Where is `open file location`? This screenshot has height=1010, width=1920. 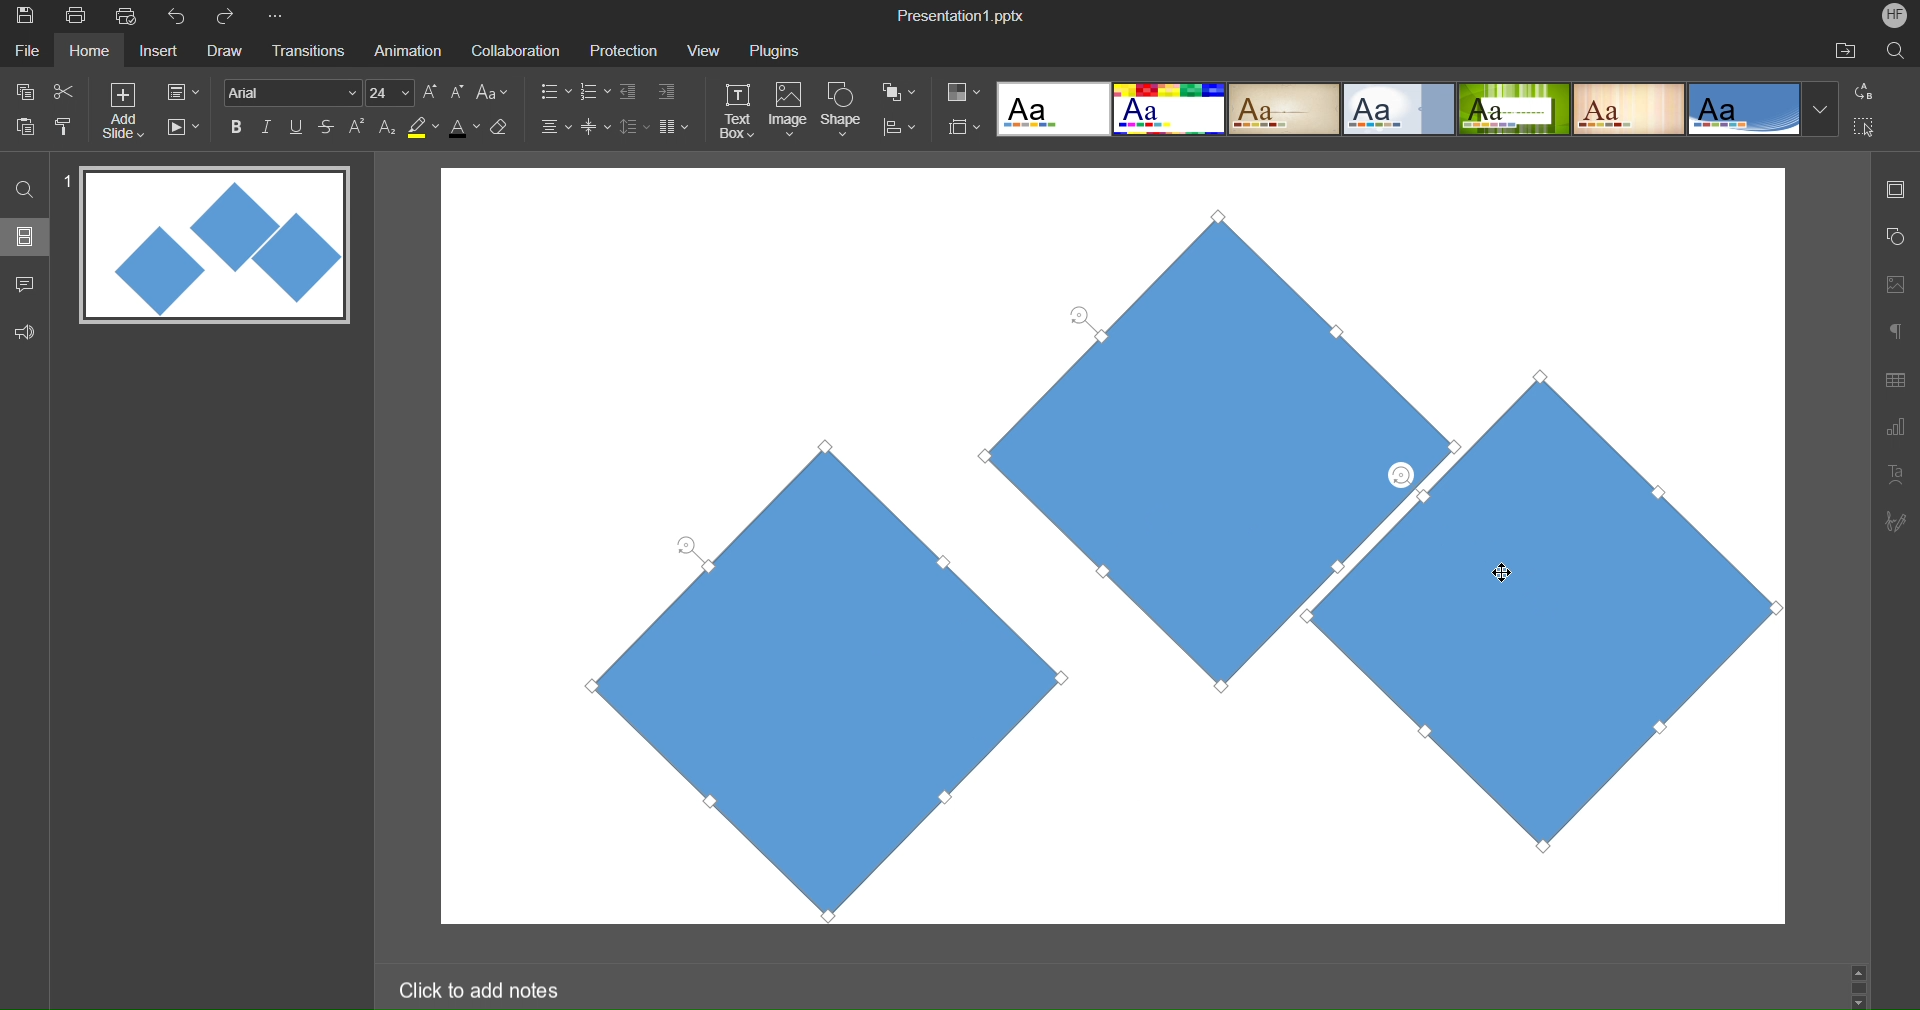 open file location is located at coordinates (1845, 50).